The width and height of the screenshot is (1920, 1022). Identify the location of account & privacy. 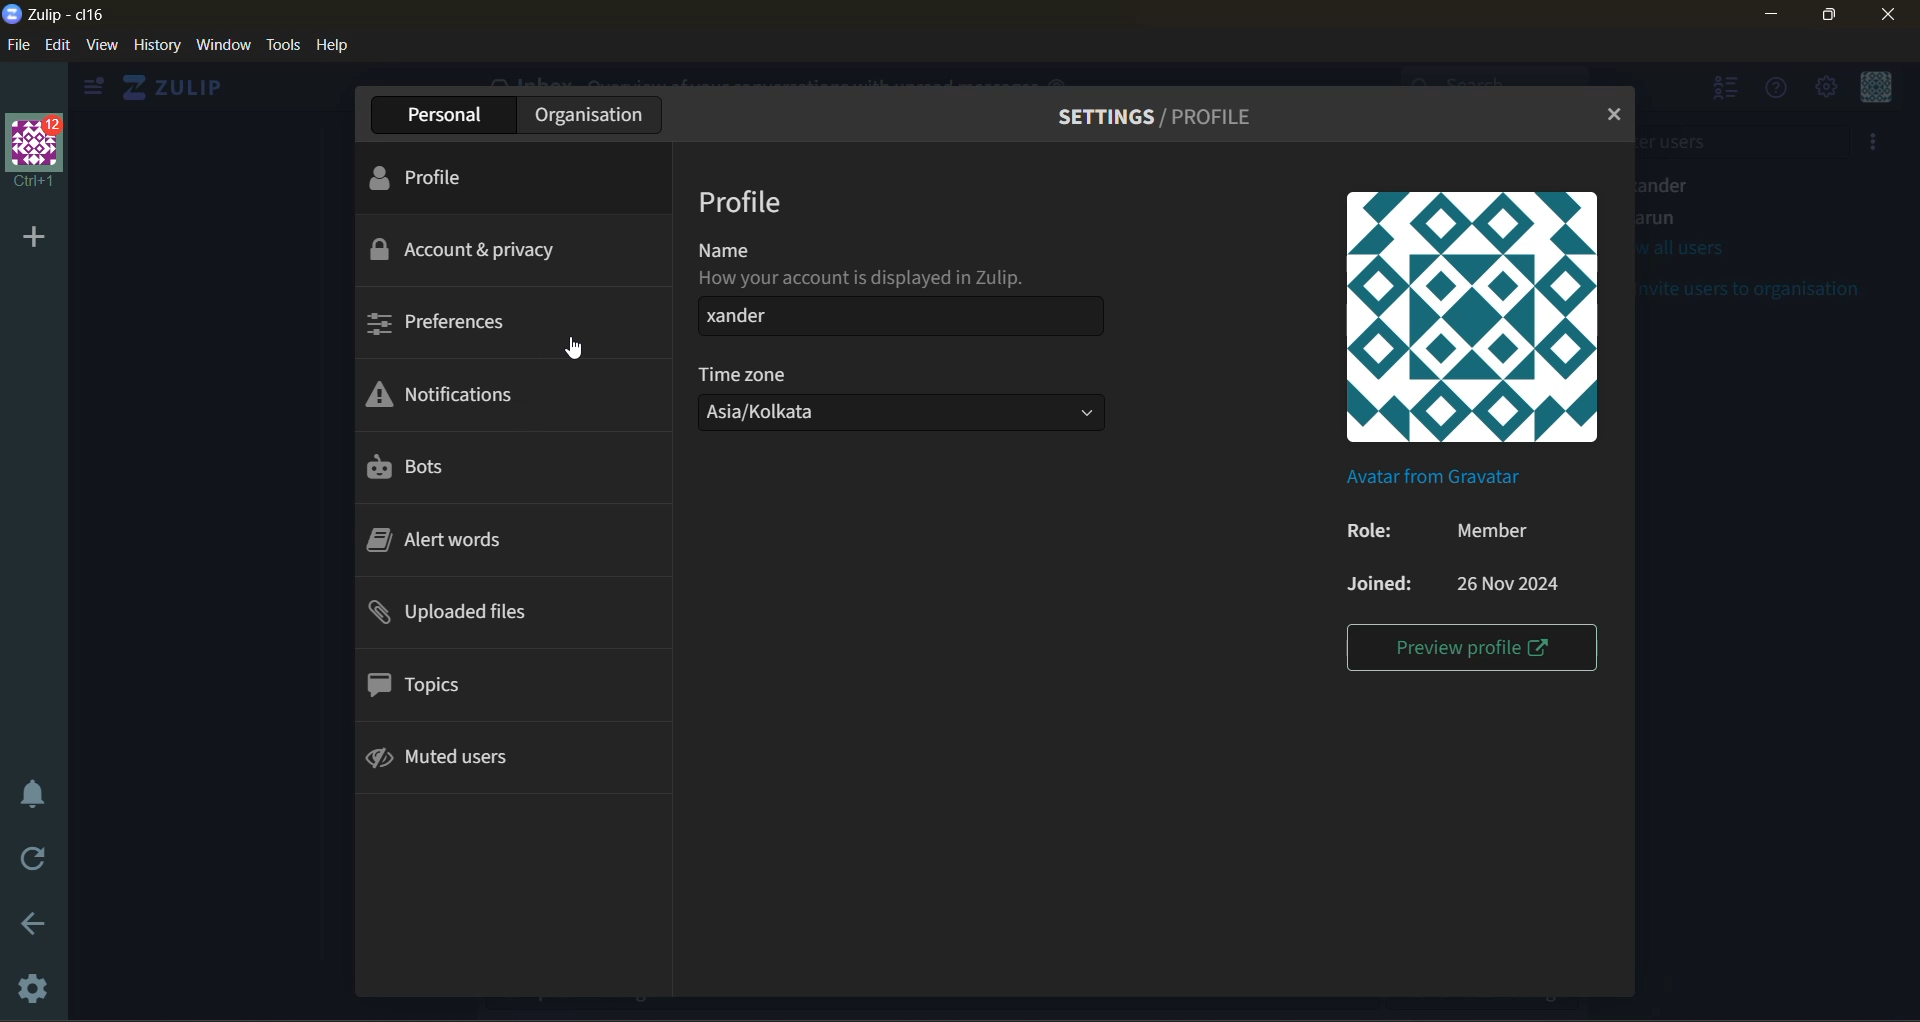
(477, 250).